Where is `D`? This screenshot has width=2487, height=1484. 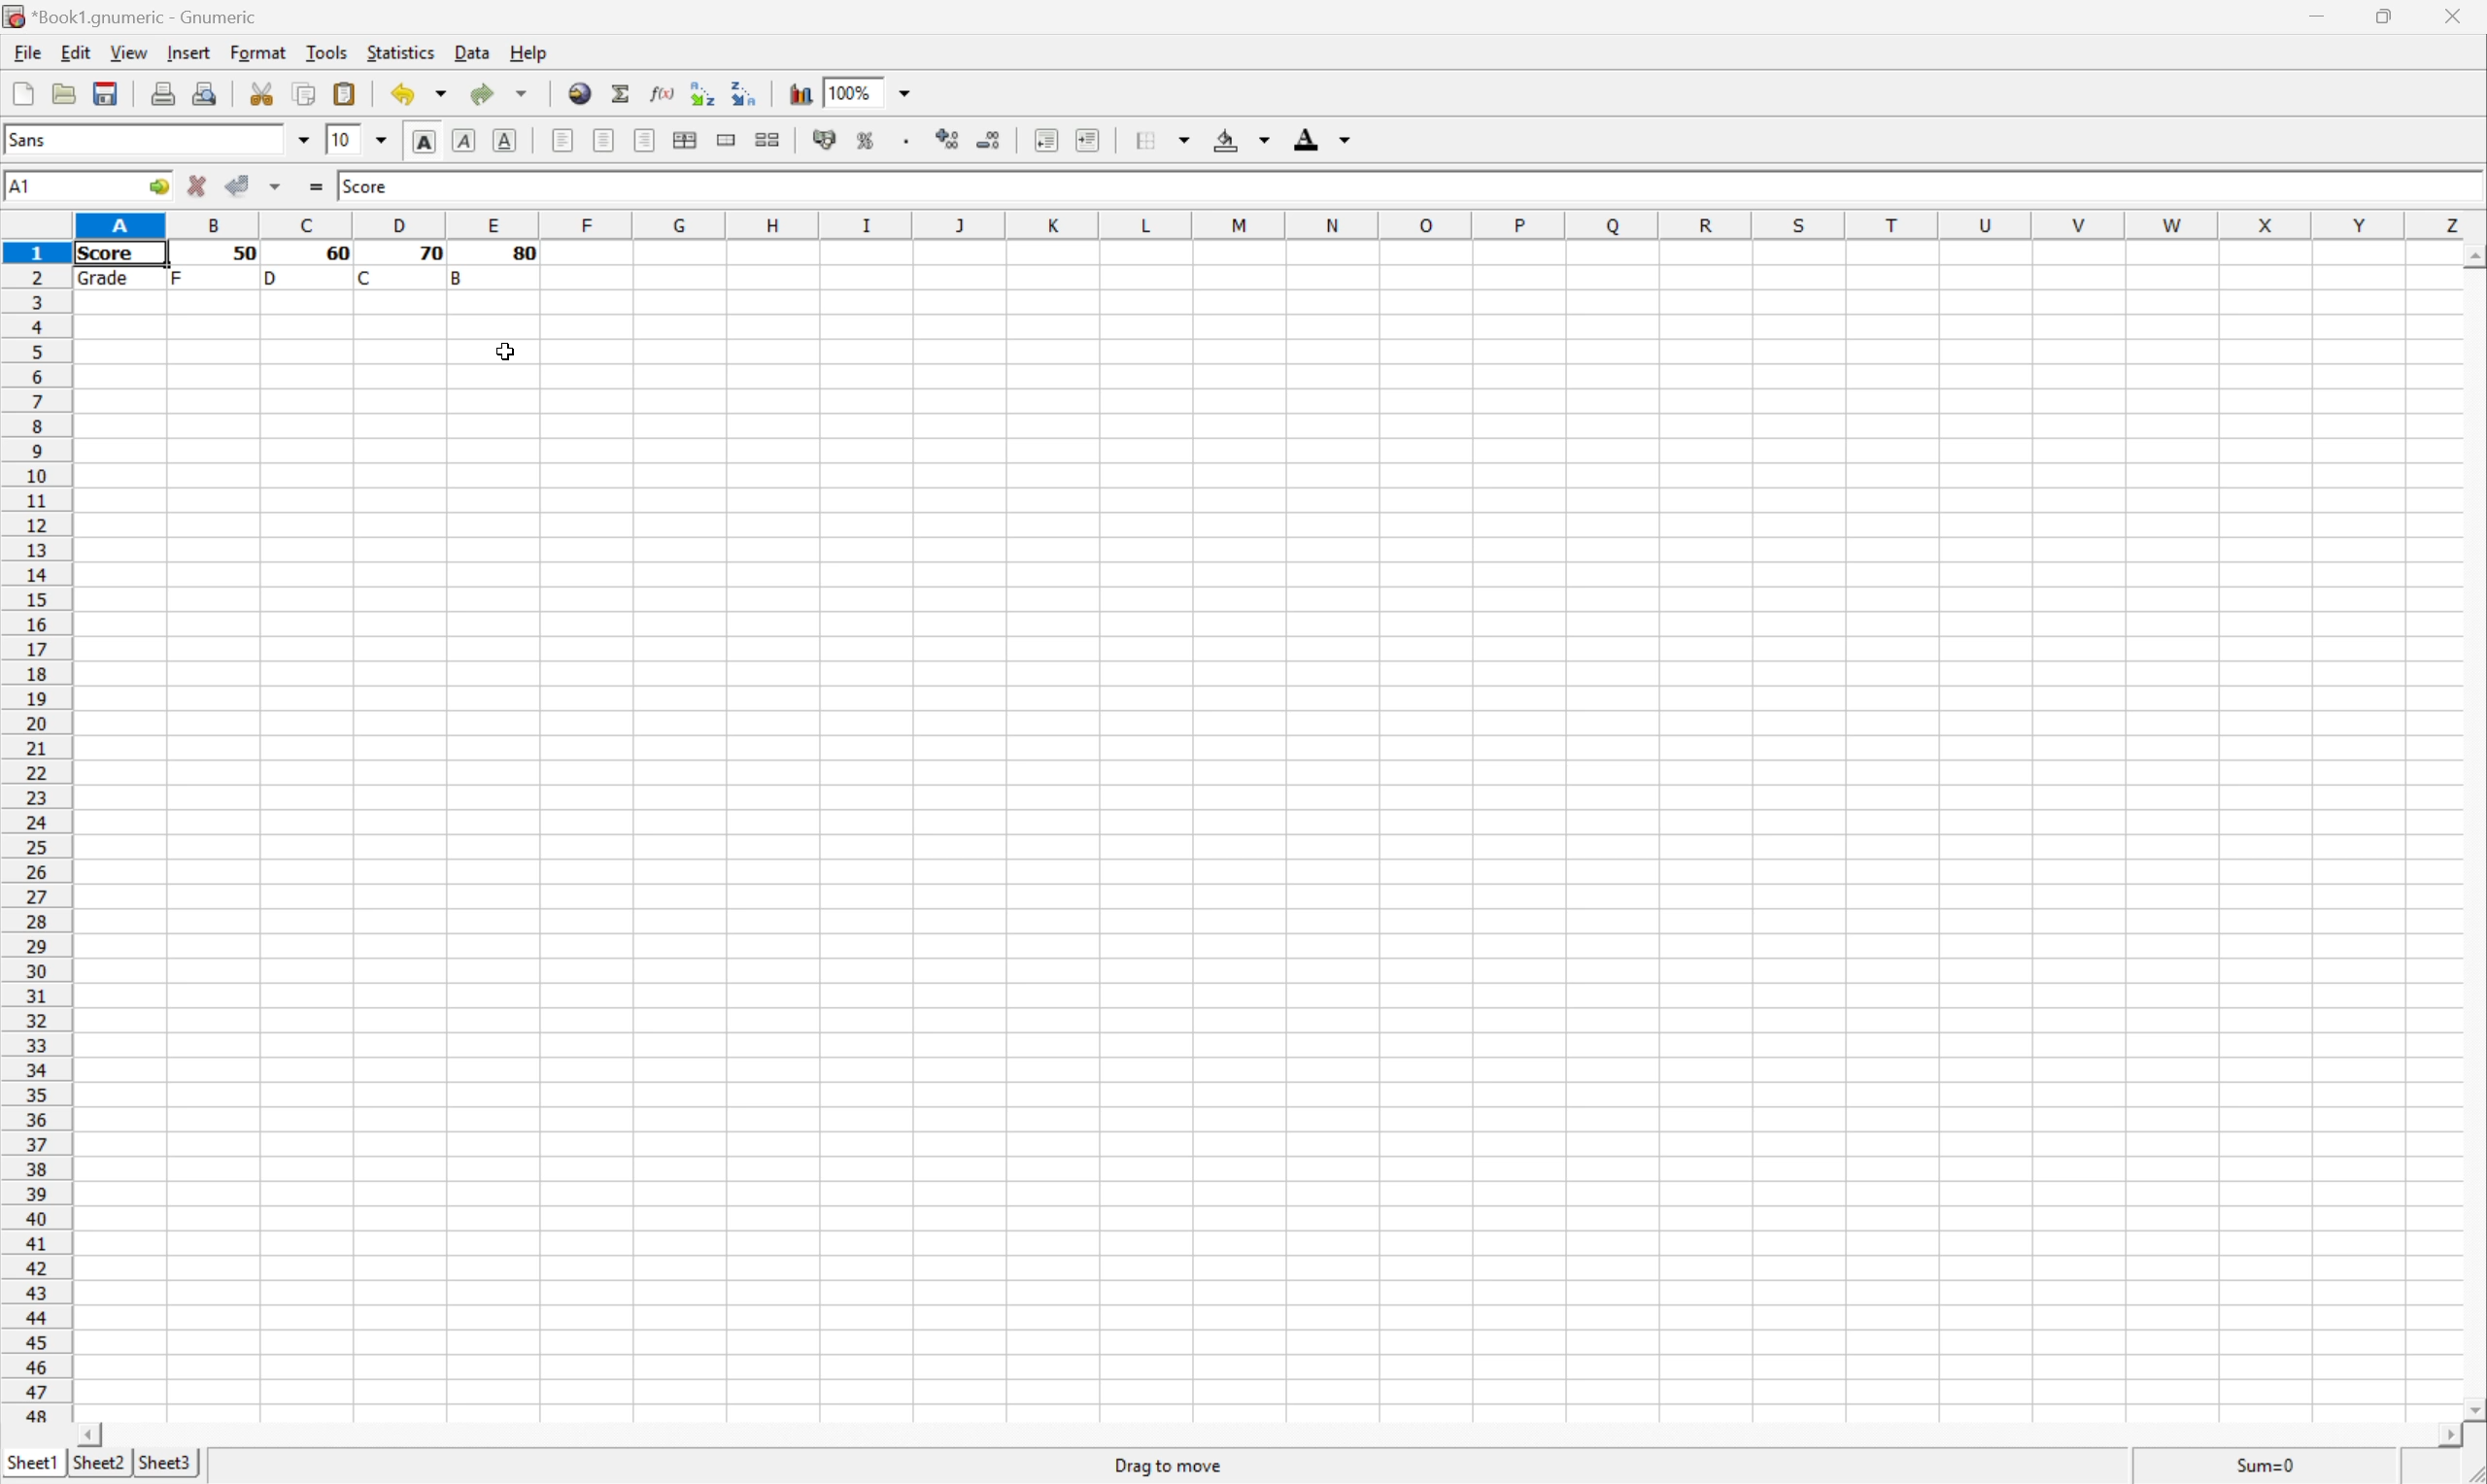 D is located at coordinates (274, 278).